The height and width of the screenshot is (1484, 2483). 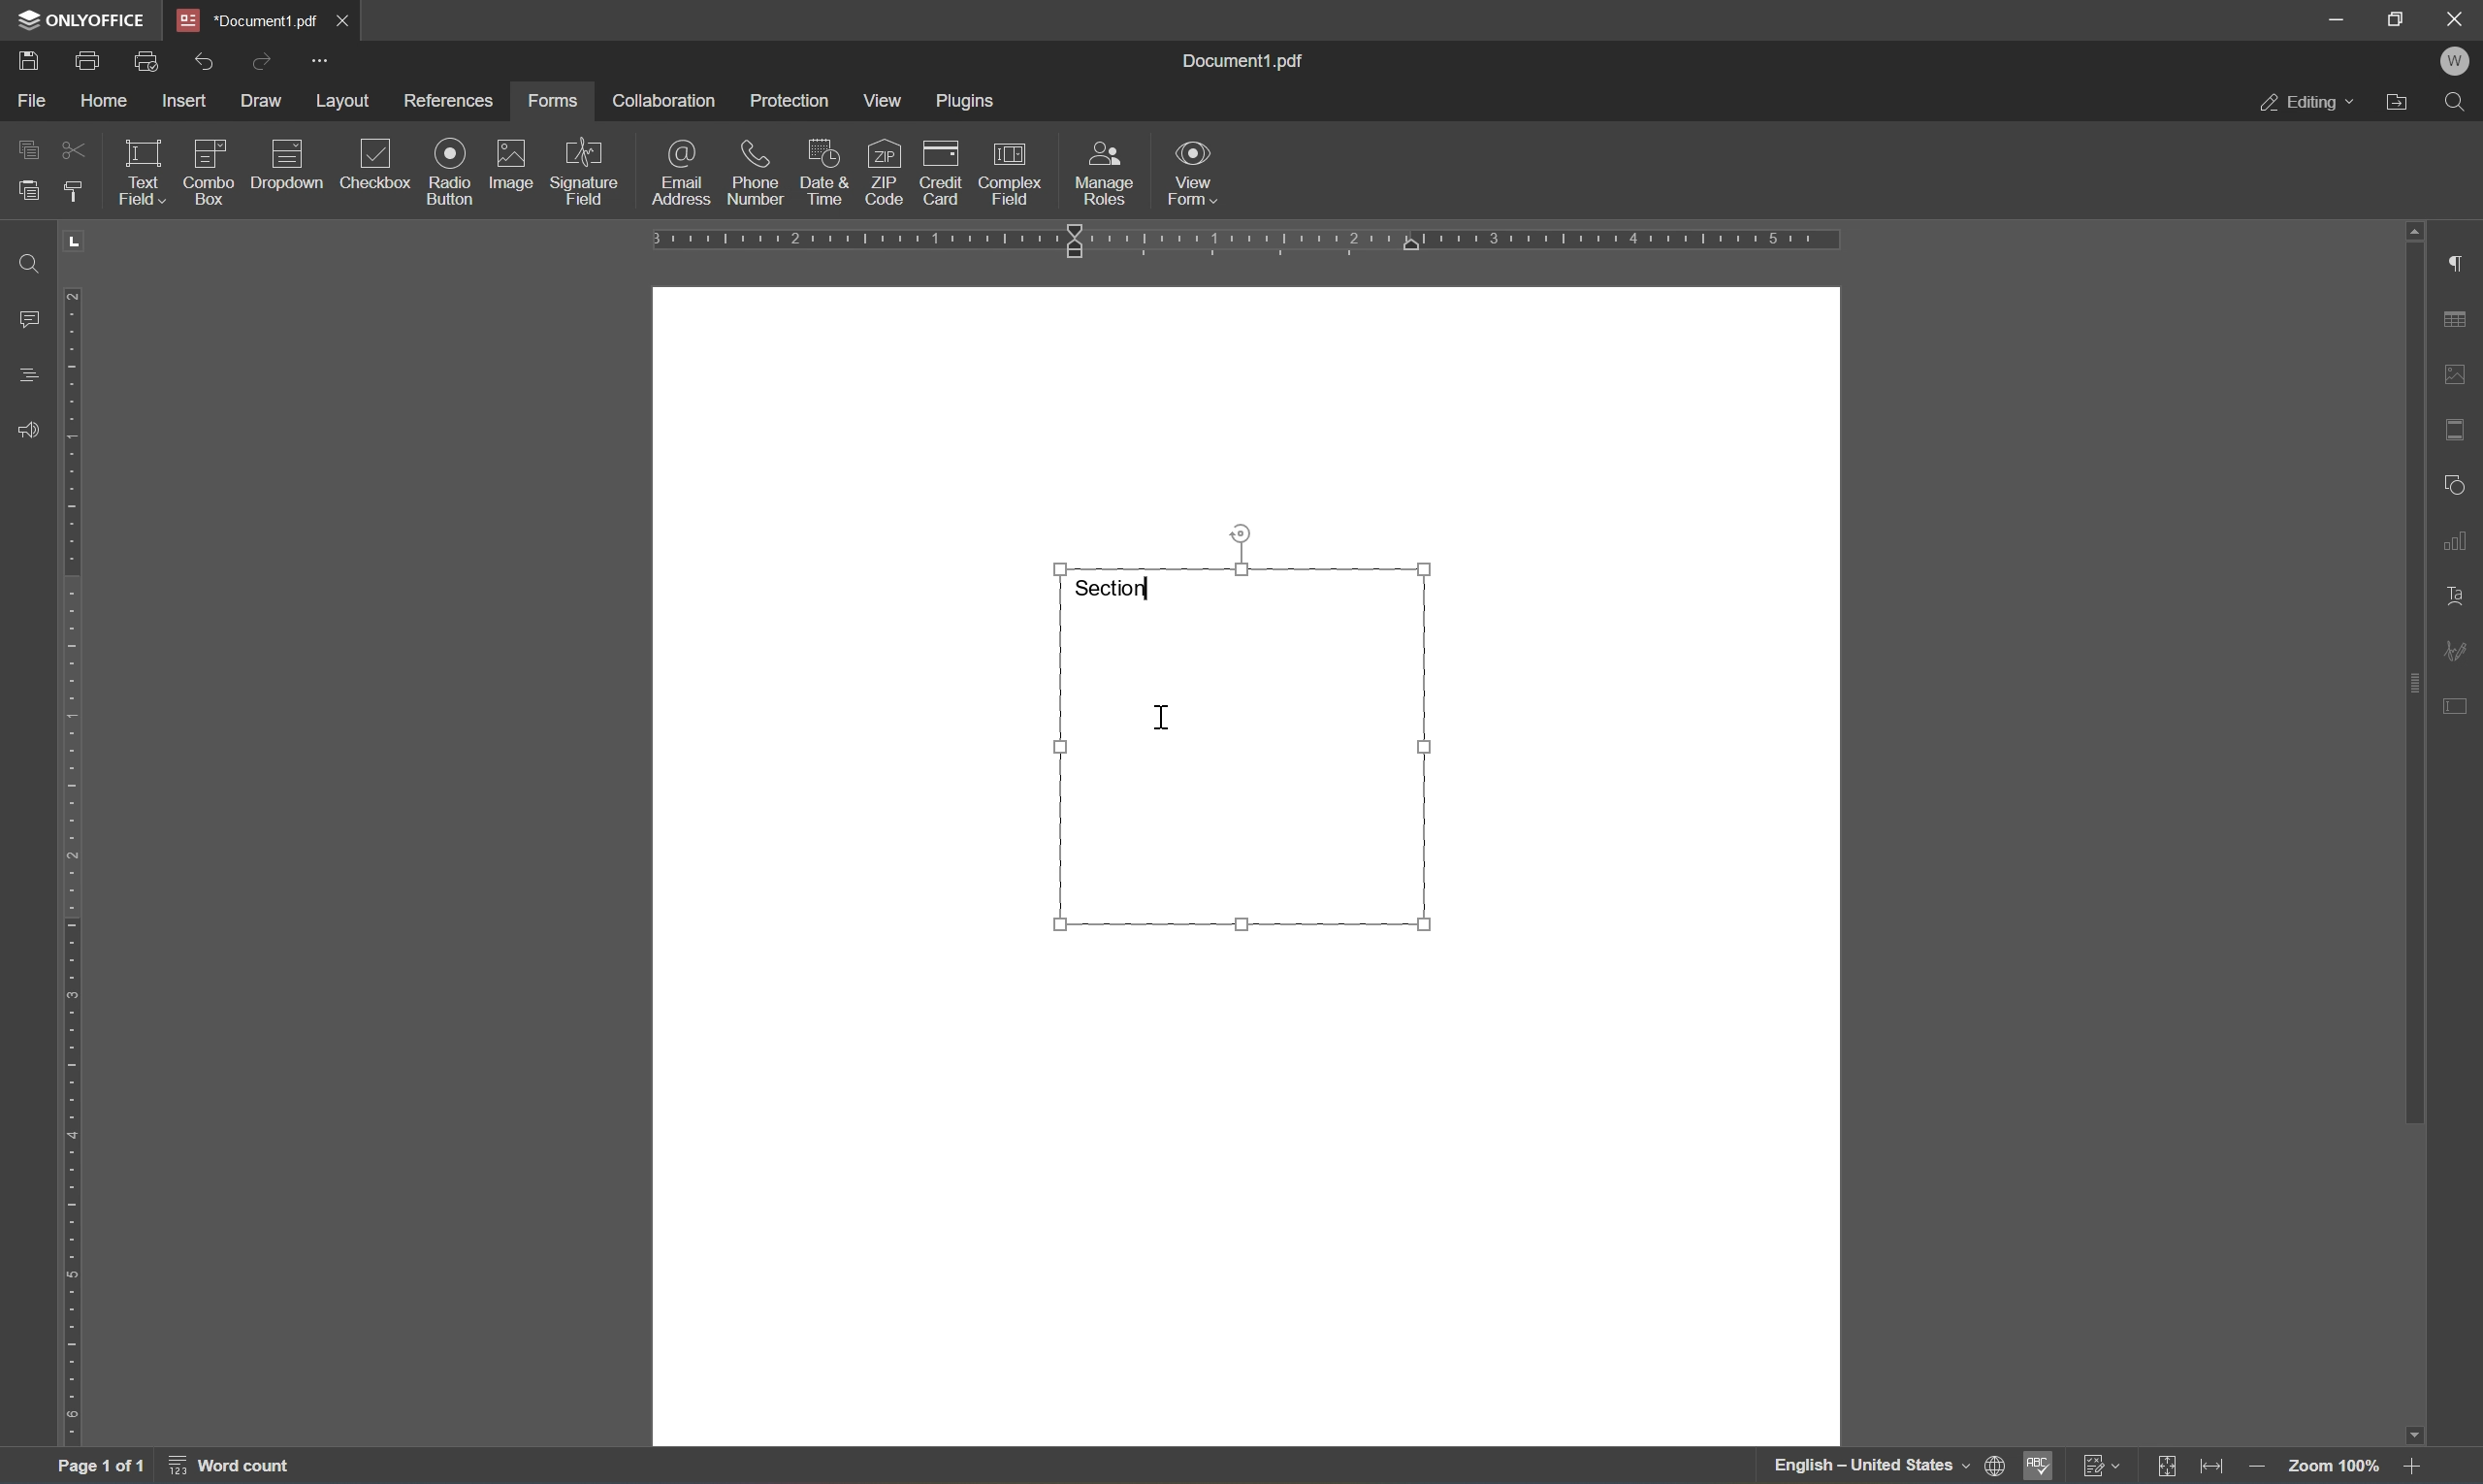 What do you see at coordinates (2105, 1466) in the screenshot?
I see `track changes` at bounding box center [2105, 1466].